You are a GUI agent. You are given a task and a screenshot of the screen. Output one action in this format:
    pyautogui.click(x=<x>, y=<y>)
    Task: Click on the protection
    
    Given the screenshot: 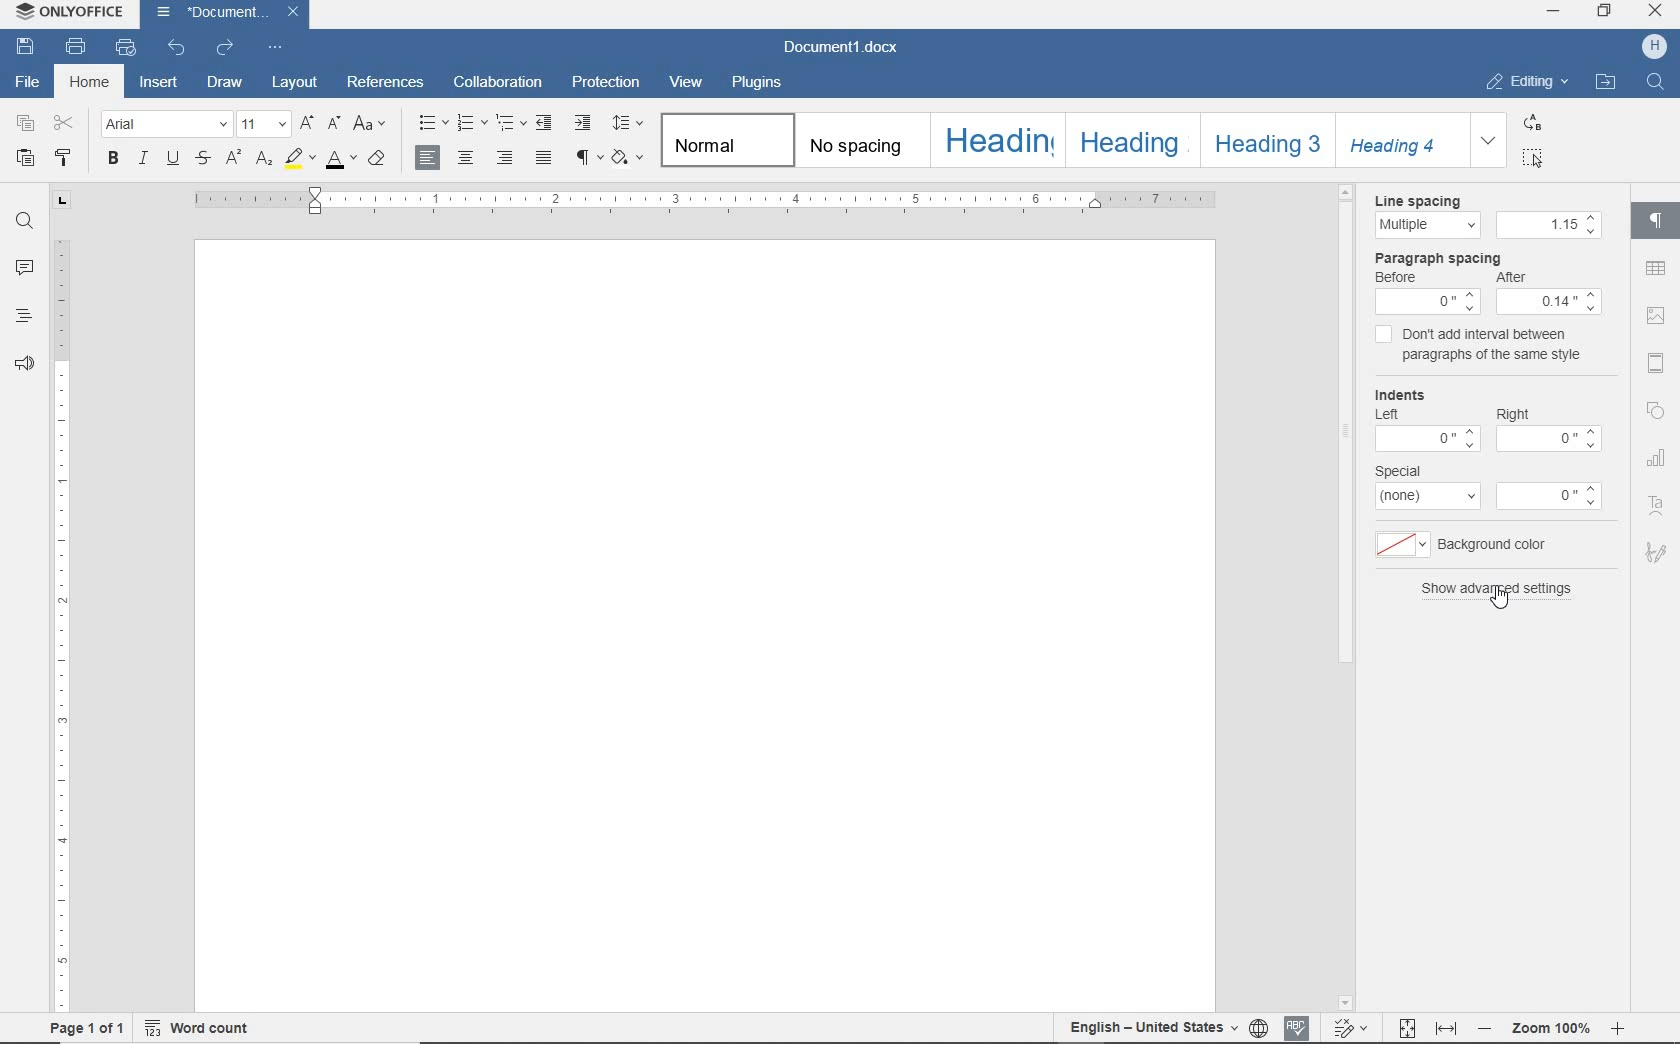 What is the action you would take?
    pyautogui.click(x=606, y=84)
    